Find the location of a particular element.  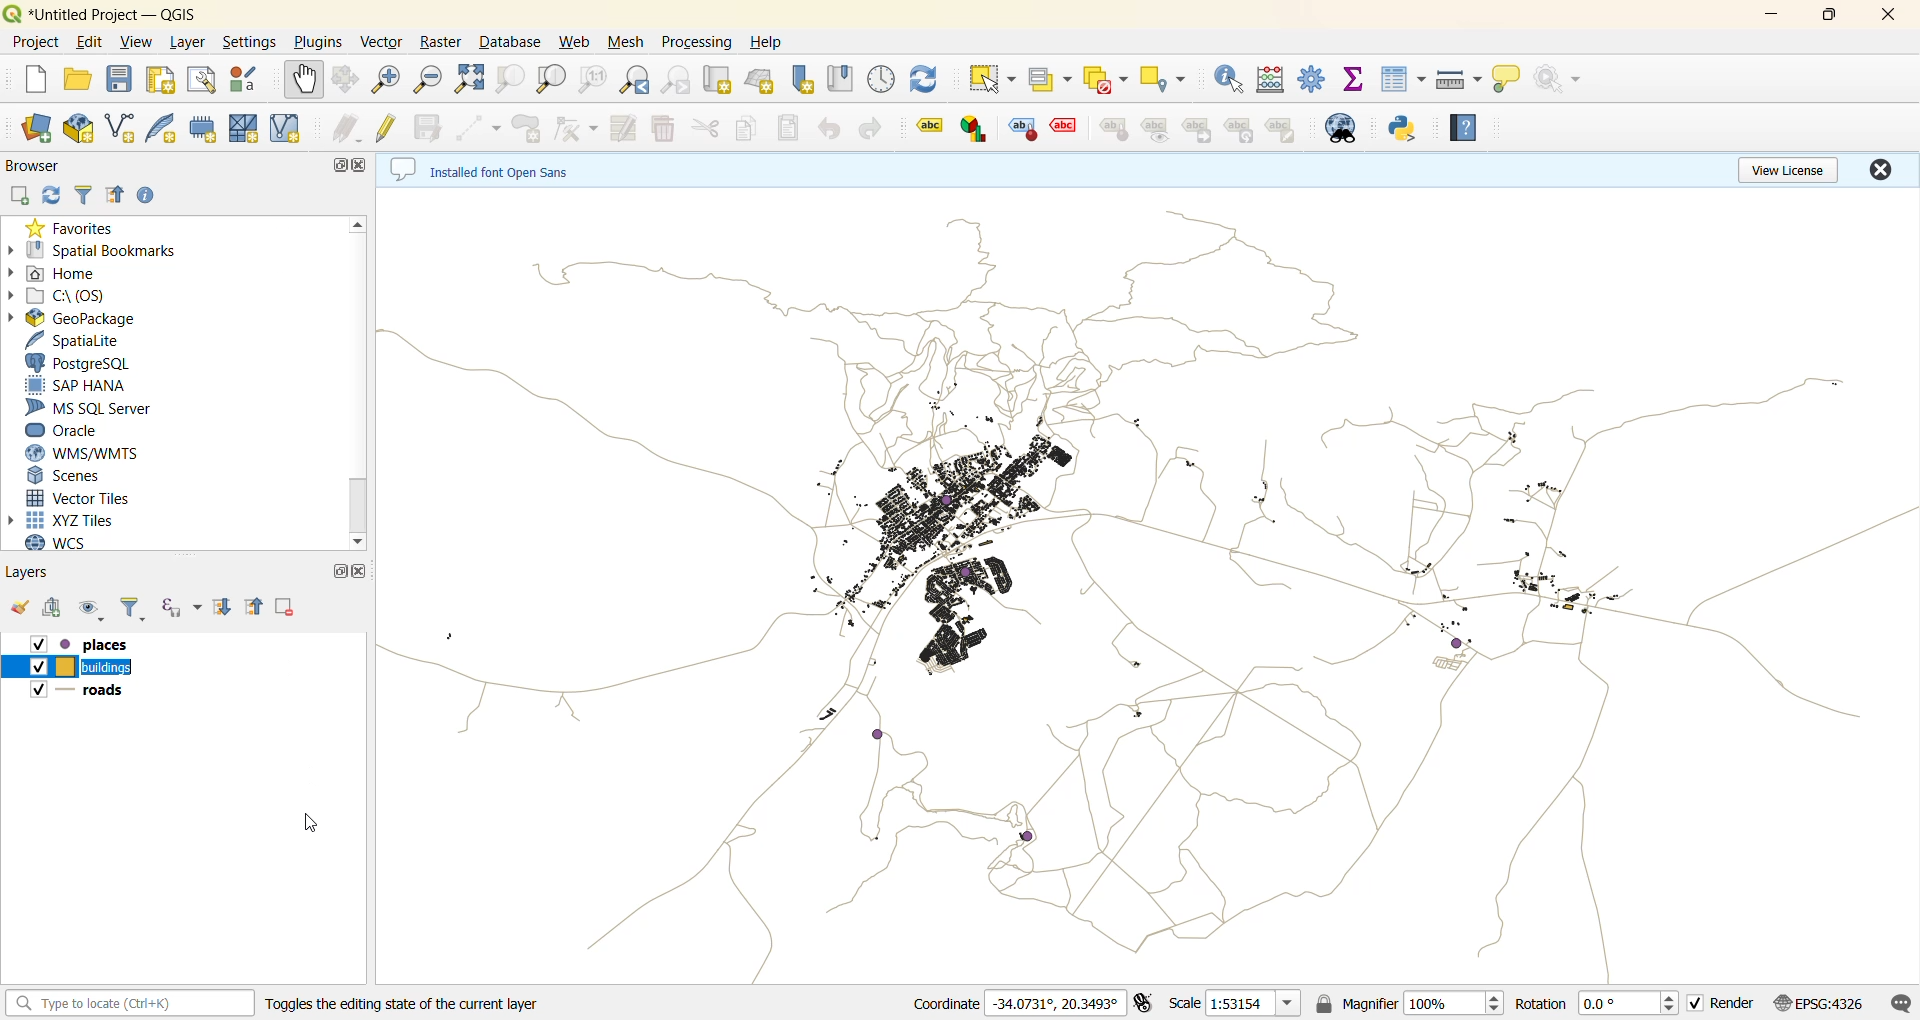

zoom last is located at coordinates (639, 80).